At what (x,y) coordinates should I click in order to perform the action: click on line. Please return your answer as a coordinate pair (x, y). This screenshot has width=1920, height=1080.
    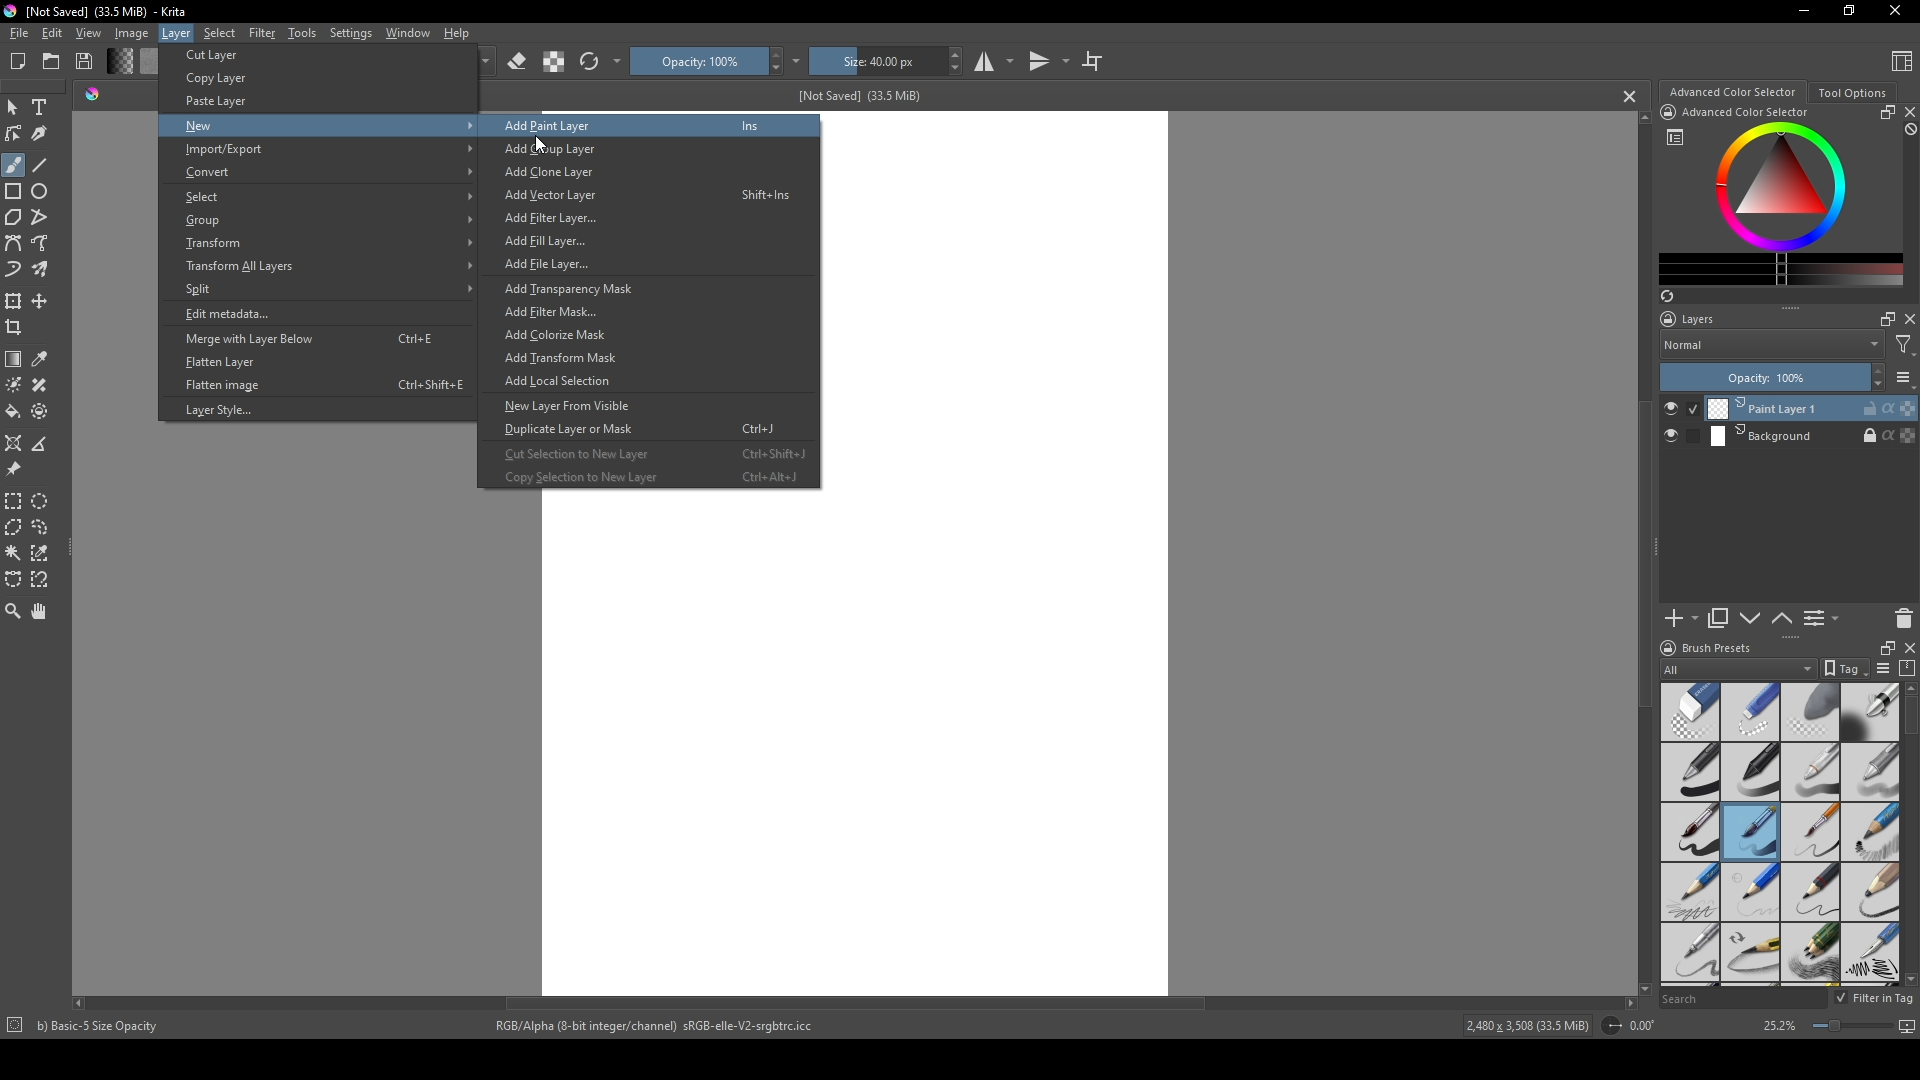
    Looking at the image, I should click on (41, 165).